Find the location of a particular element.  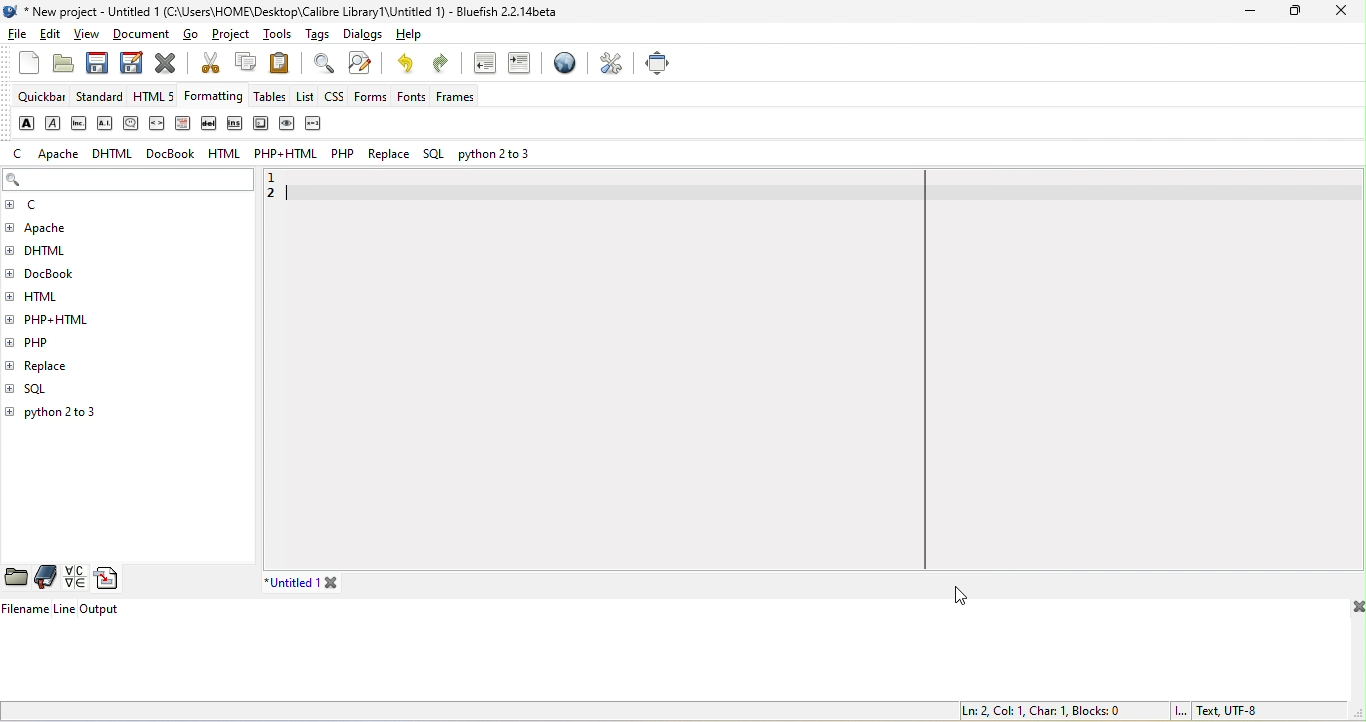

sql is located at coordinates (431, 156).